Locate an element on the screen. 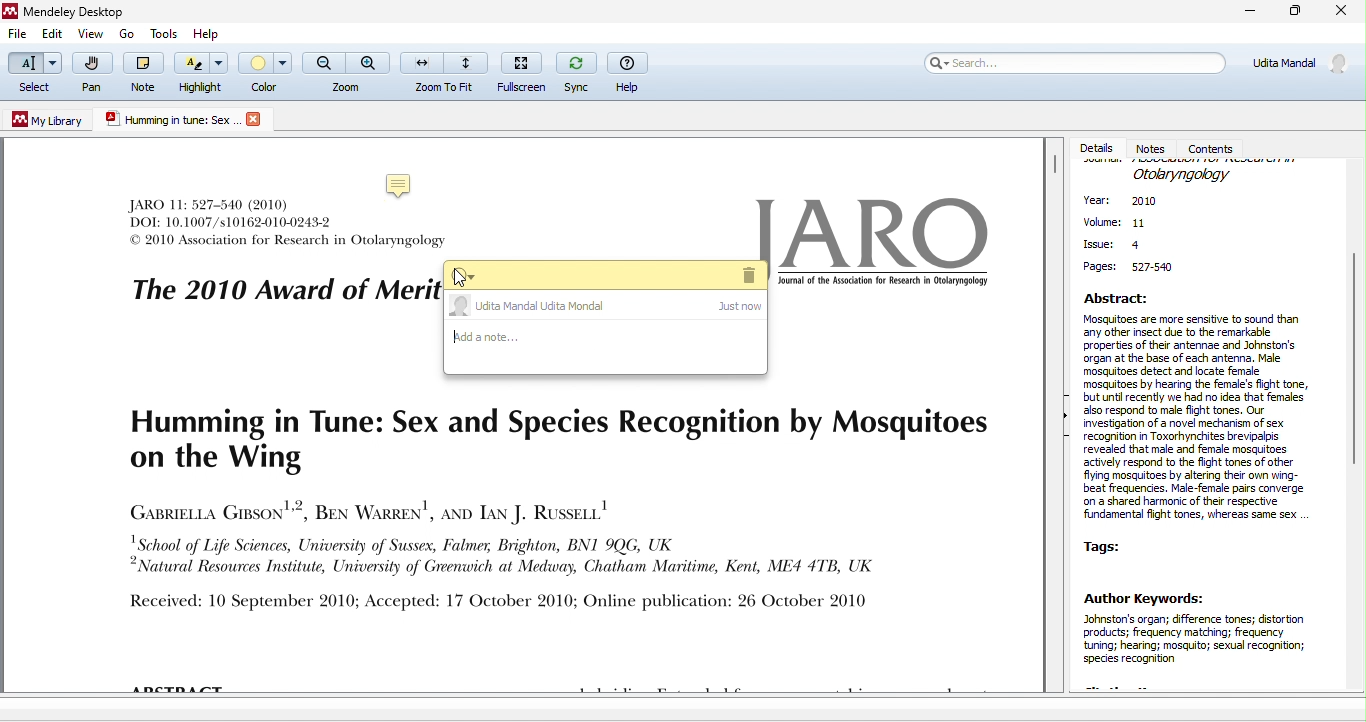 This screenshot has height=722, width=1366. minimize is located at coordinates (1243, 13).